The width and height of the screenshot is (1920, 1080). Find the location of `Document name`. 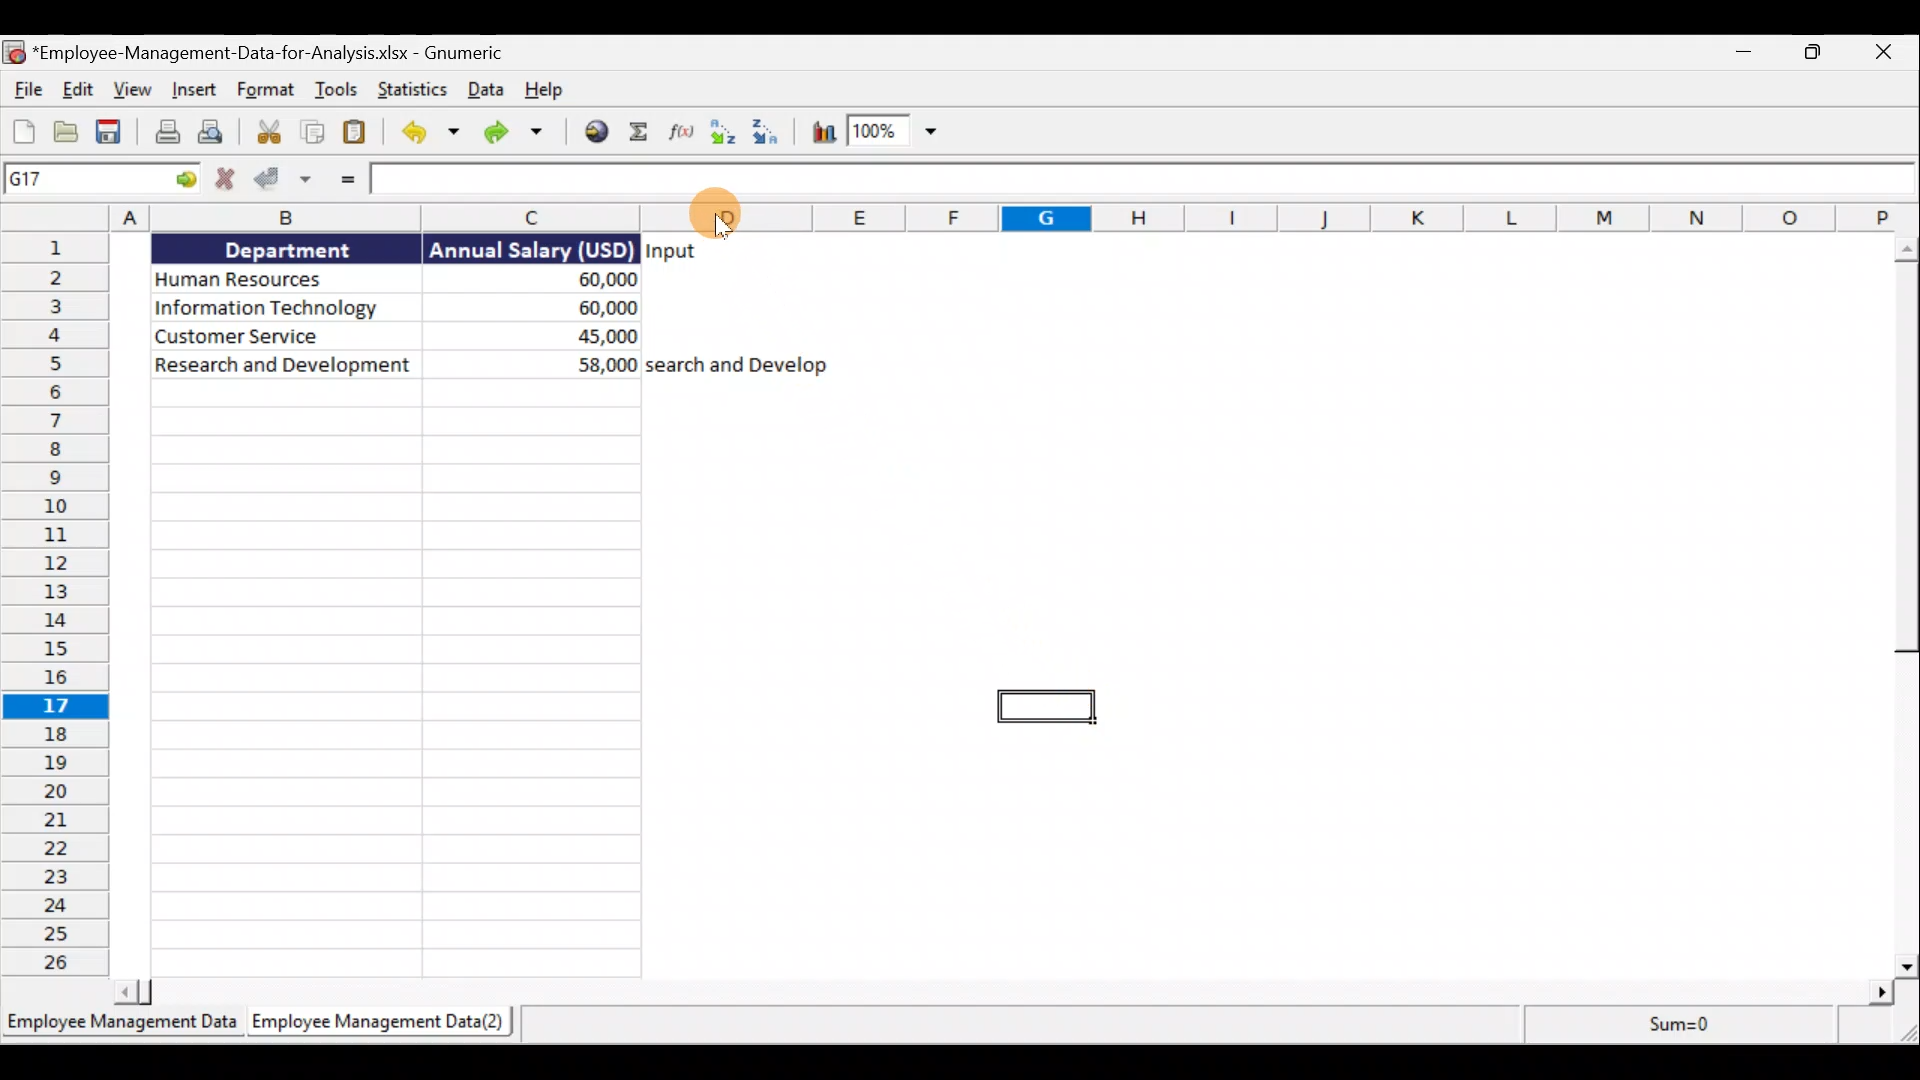

Document name is located at coordinates (260, 49).